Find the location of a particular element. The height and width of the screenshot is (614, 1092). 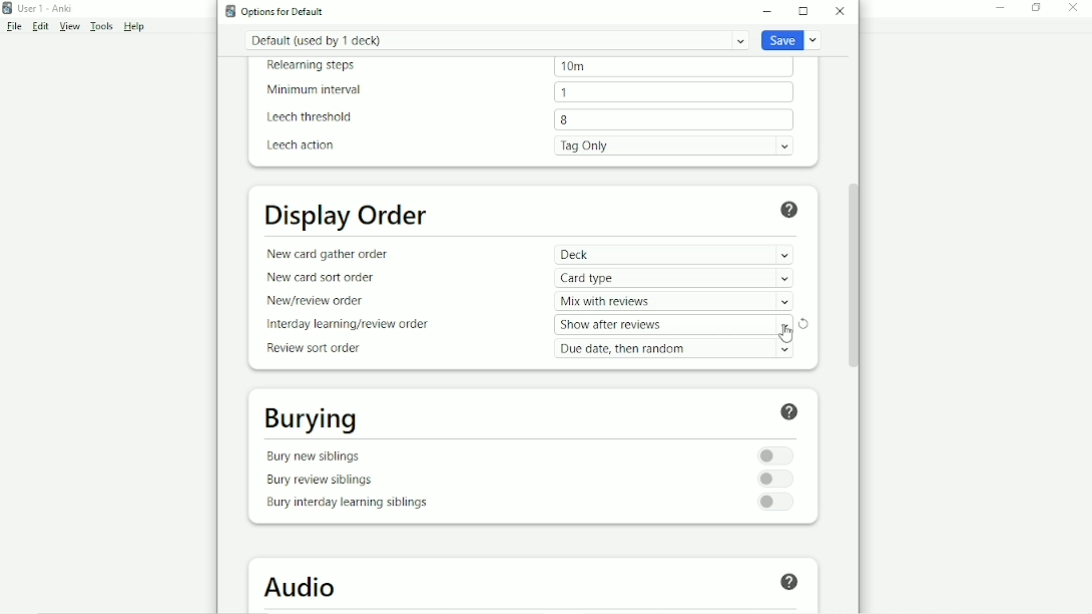

New/review order is located at coordinates (314, 301).